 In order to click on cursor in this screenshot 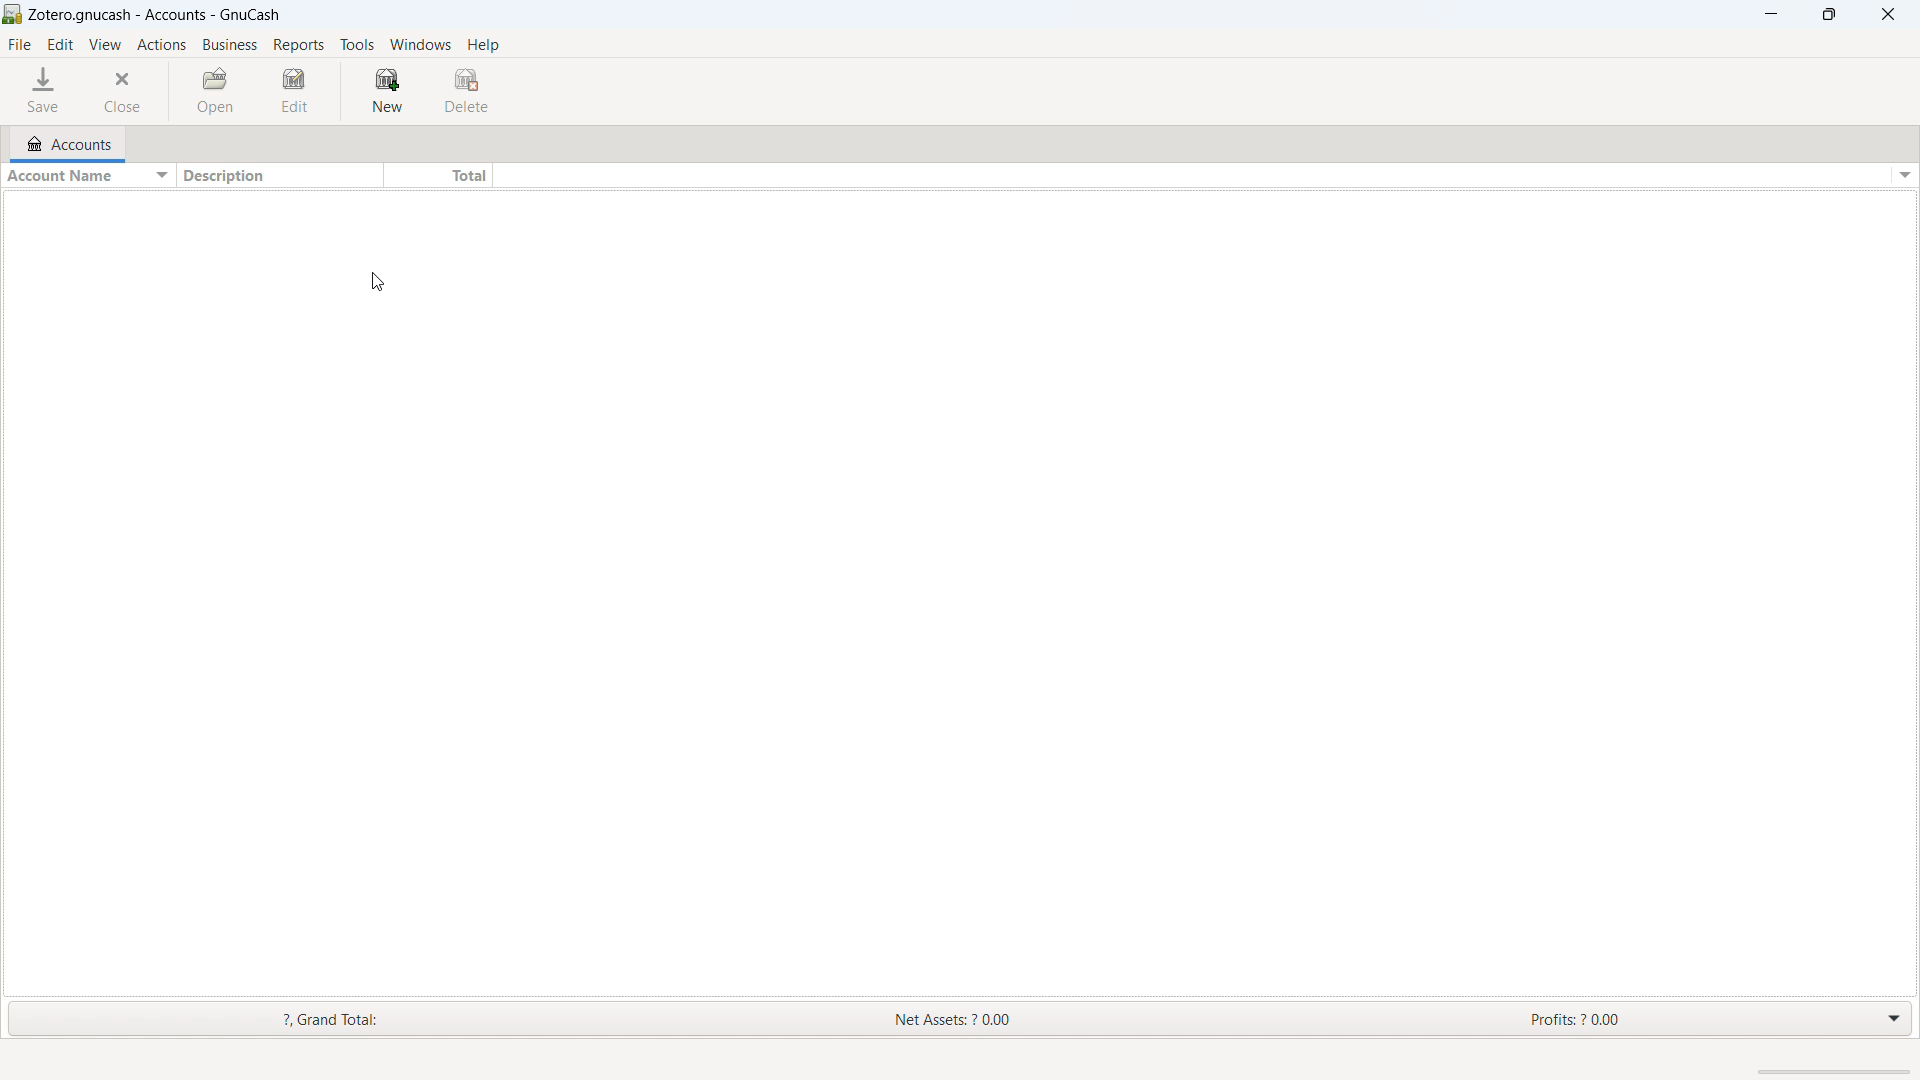, I will do `click(378, 283)`.